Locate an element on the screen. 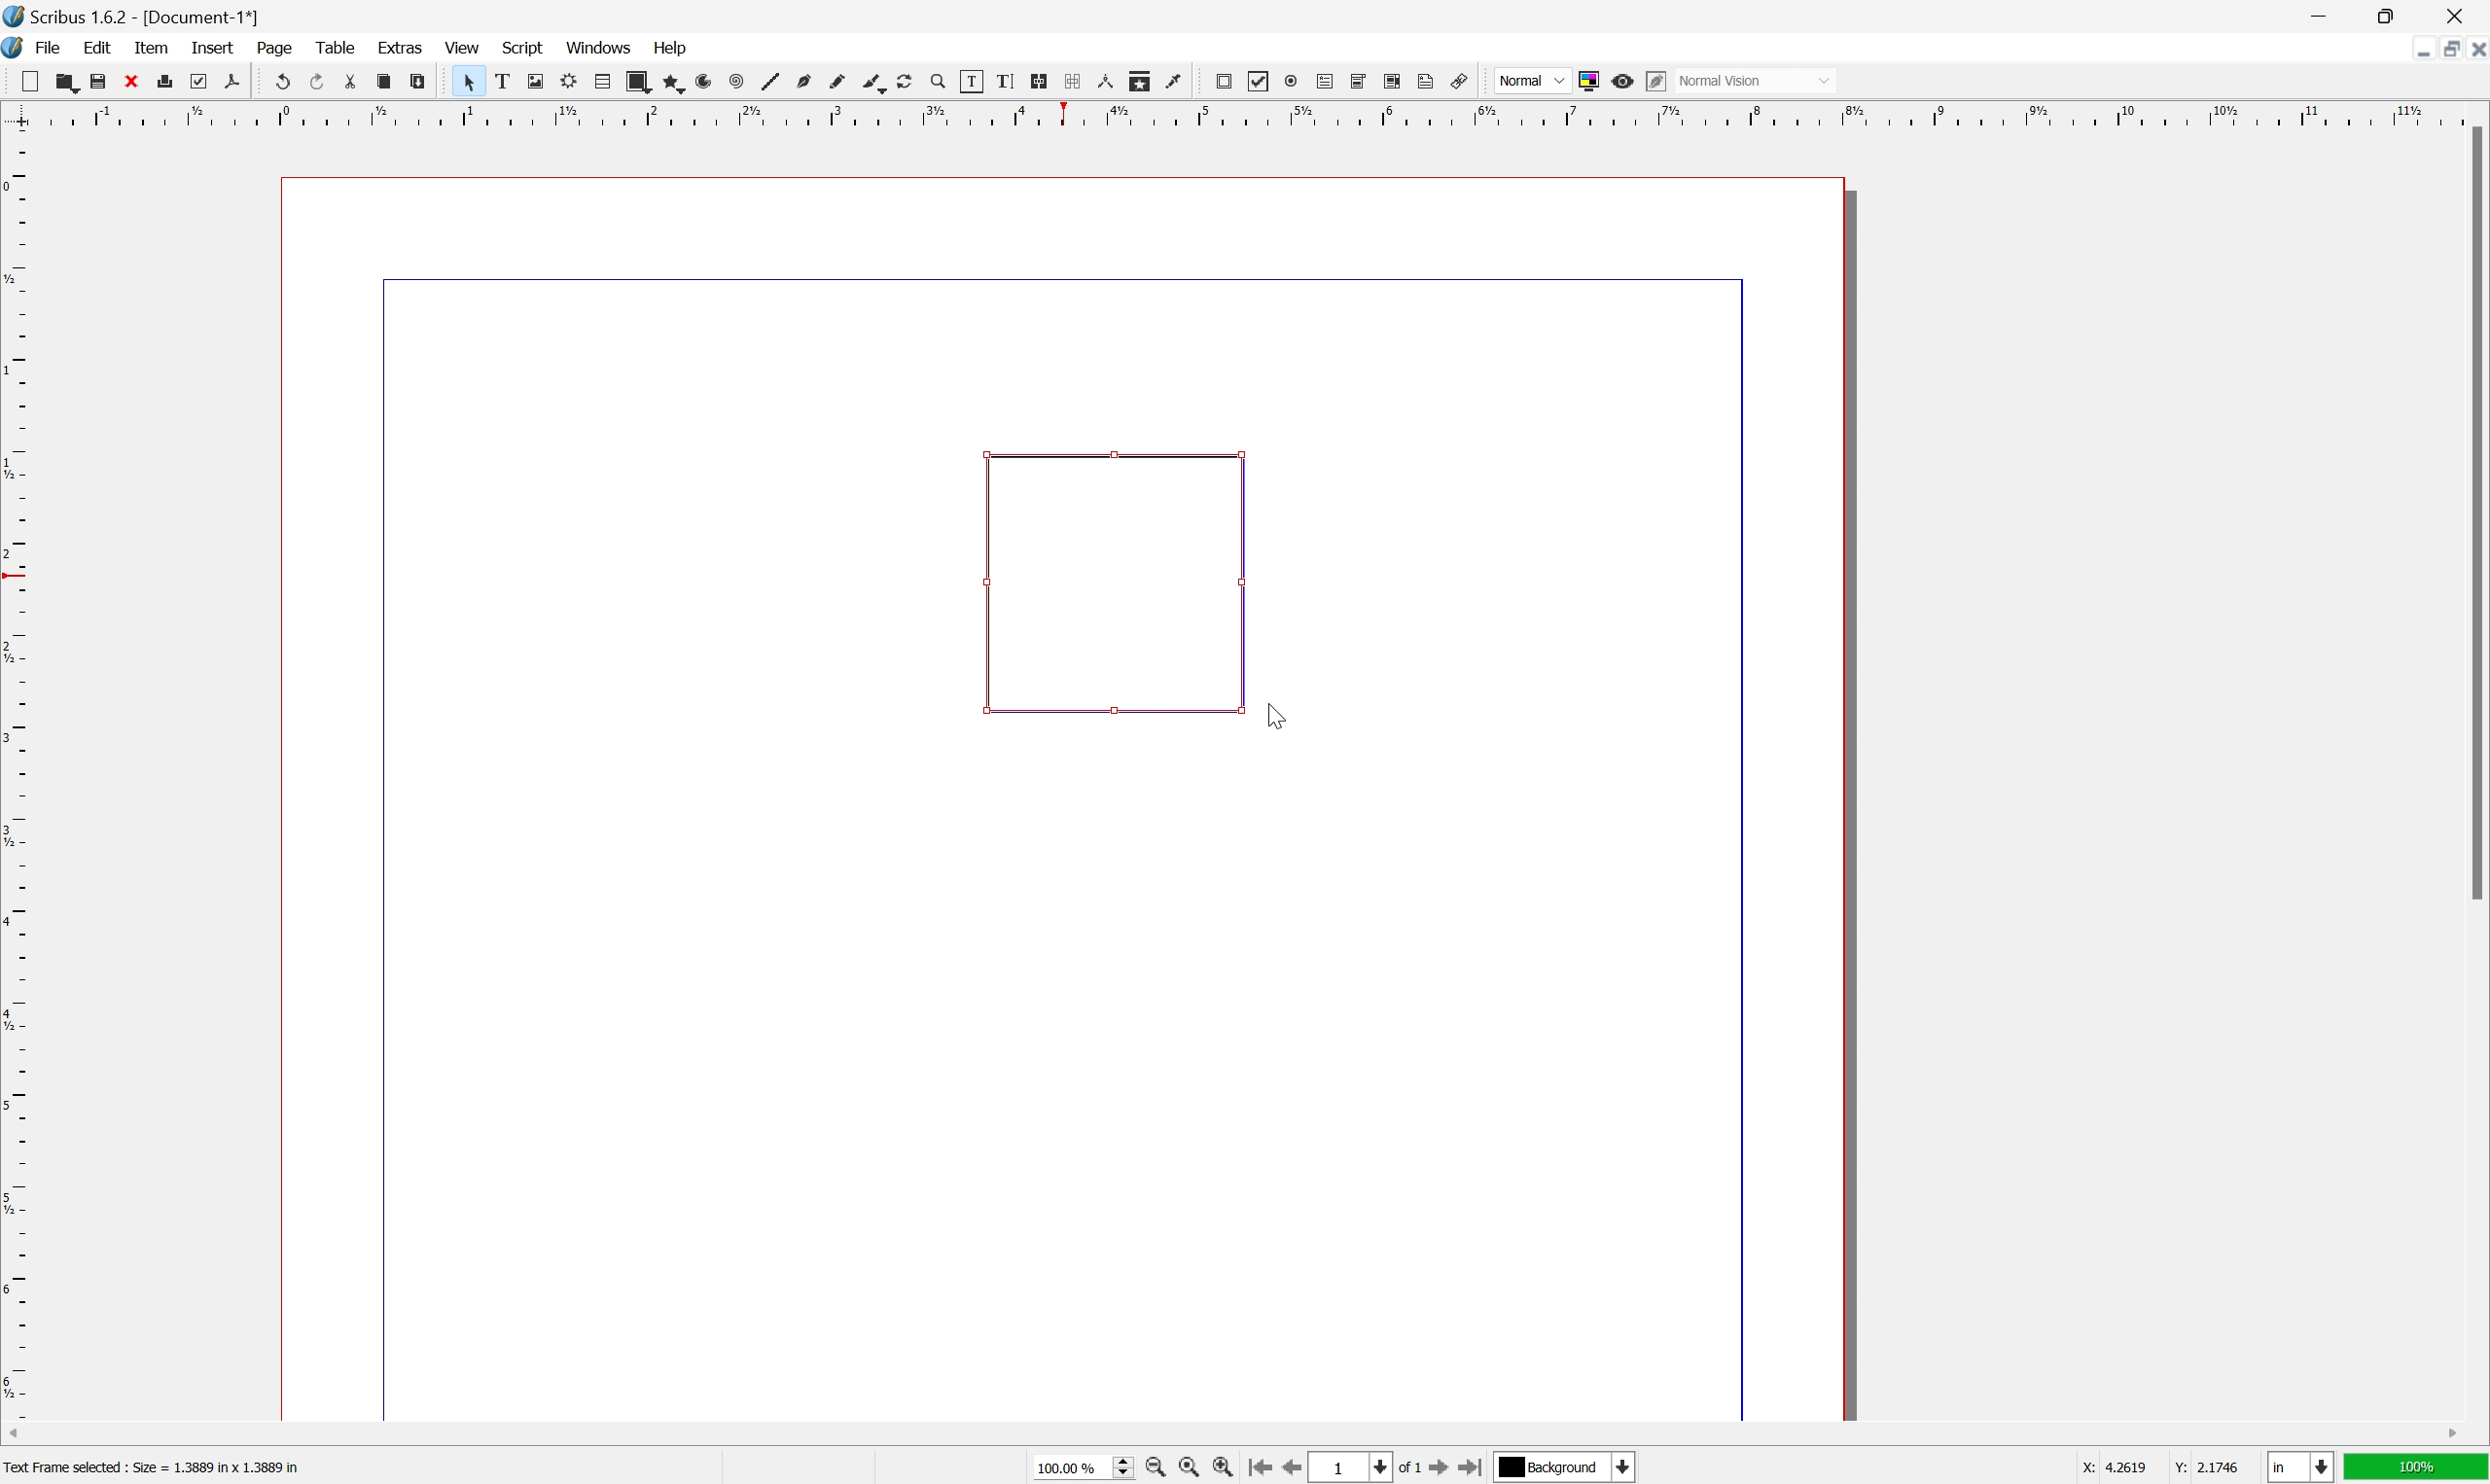  100% is located at coordinates (2417, 1468).